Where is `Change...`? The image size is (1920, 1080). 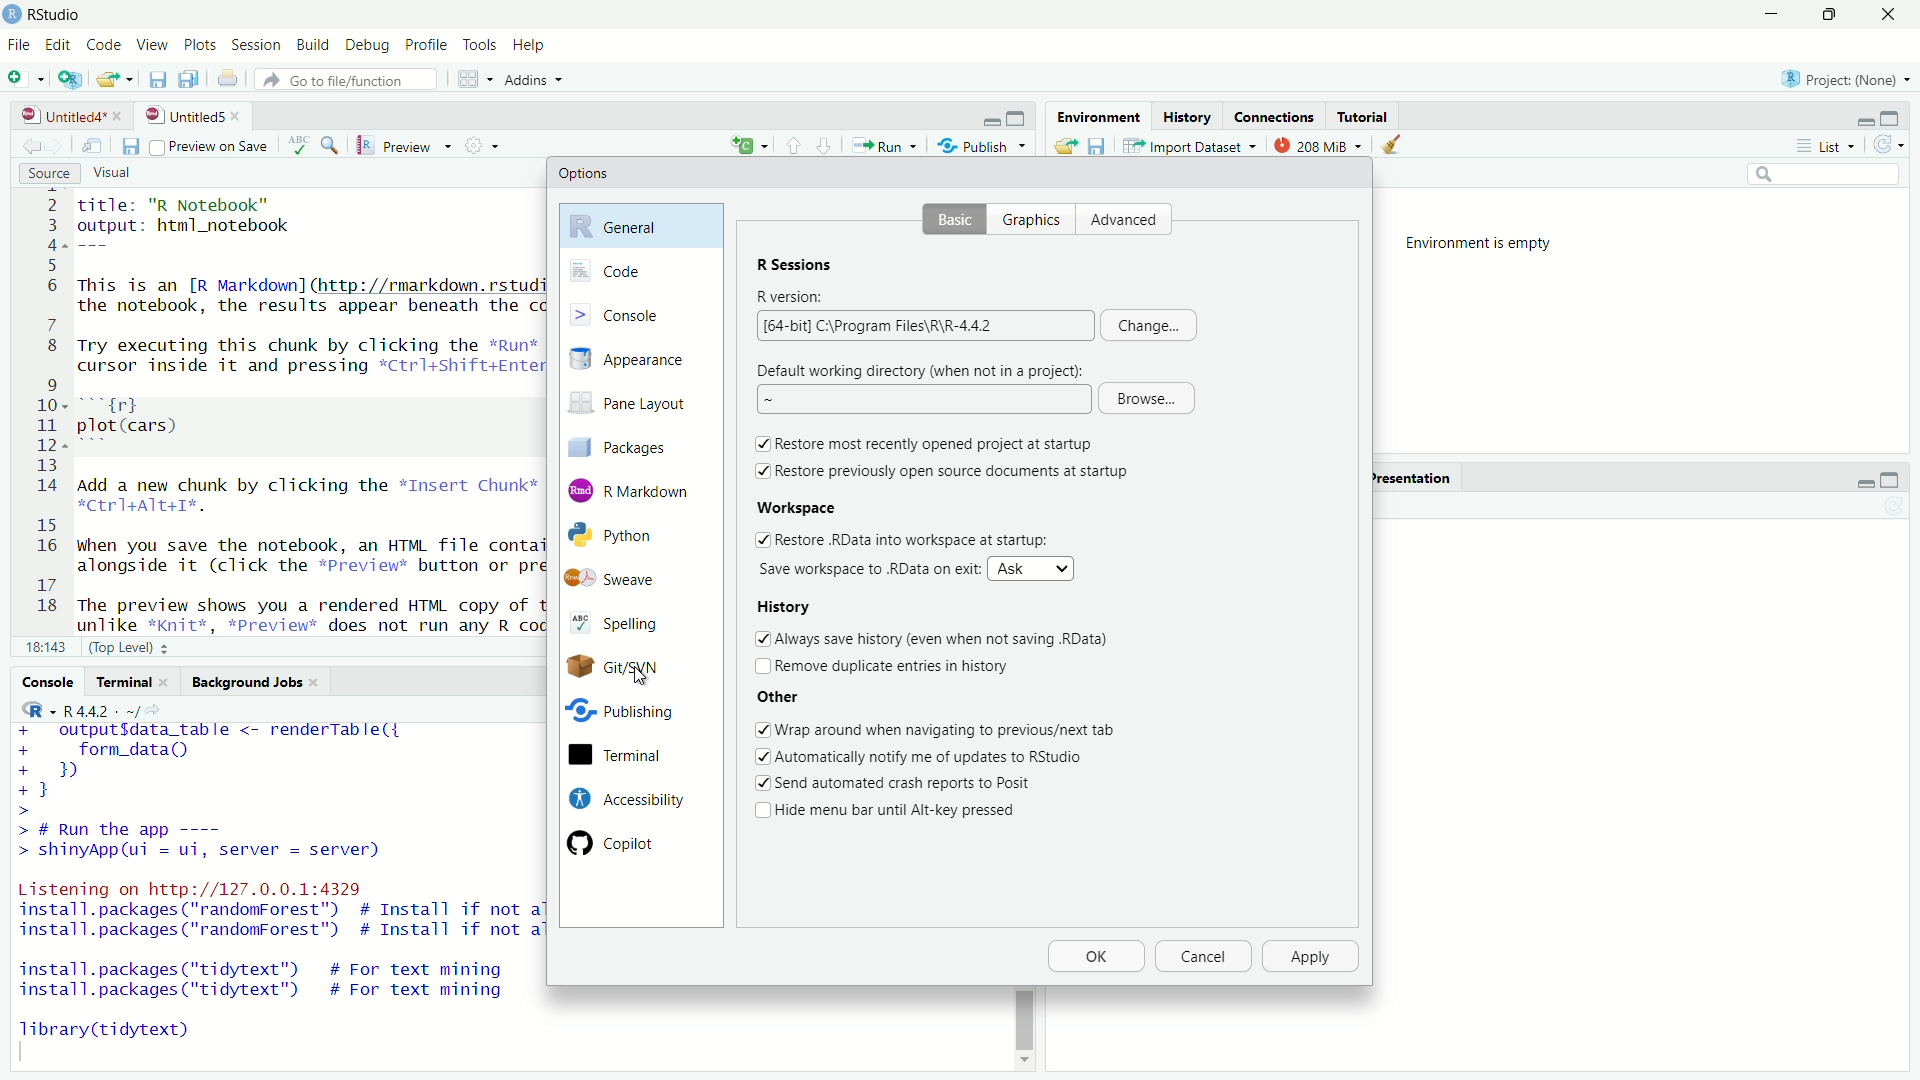
Change... is located at coordinates (1148, 325).